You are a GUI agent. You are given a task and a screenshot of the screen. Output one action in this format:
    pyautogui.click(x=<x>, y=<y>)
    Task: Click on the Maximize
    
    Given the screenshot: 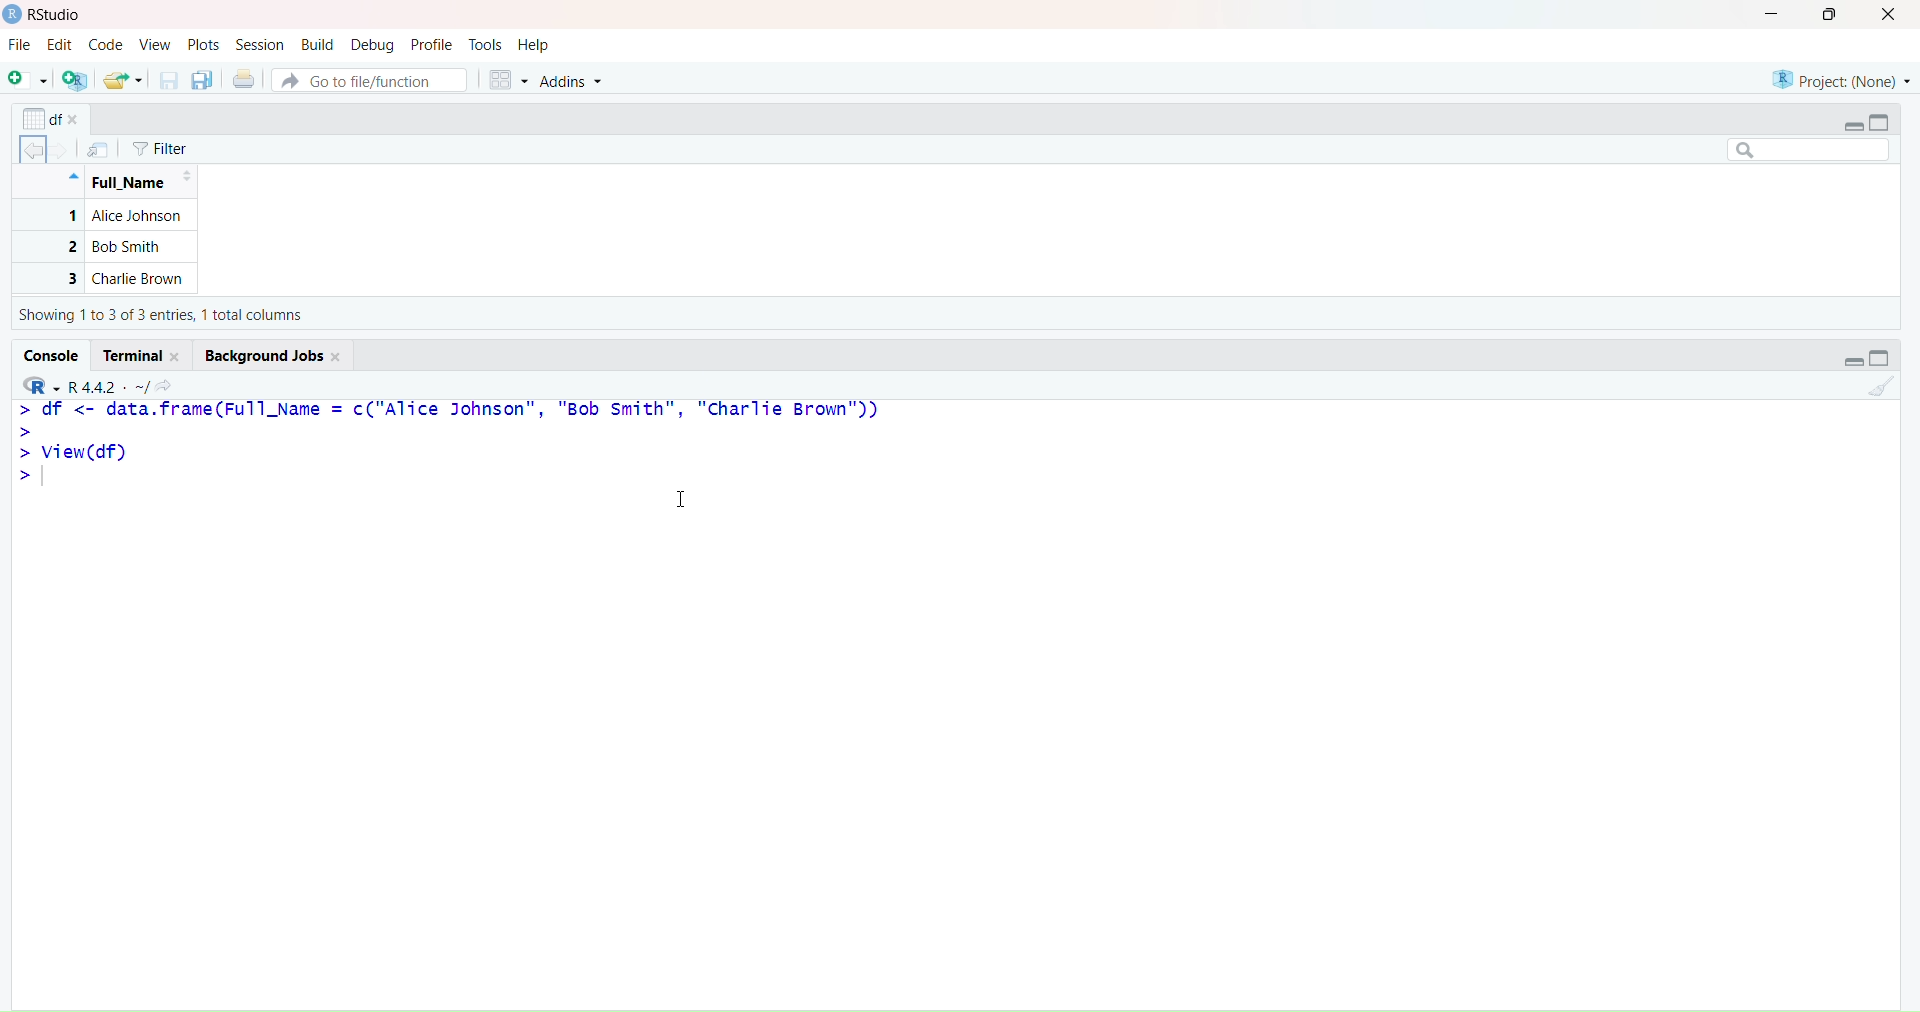 What is the action you would take?
    pyautogui.click(x=1886, y=357)
    